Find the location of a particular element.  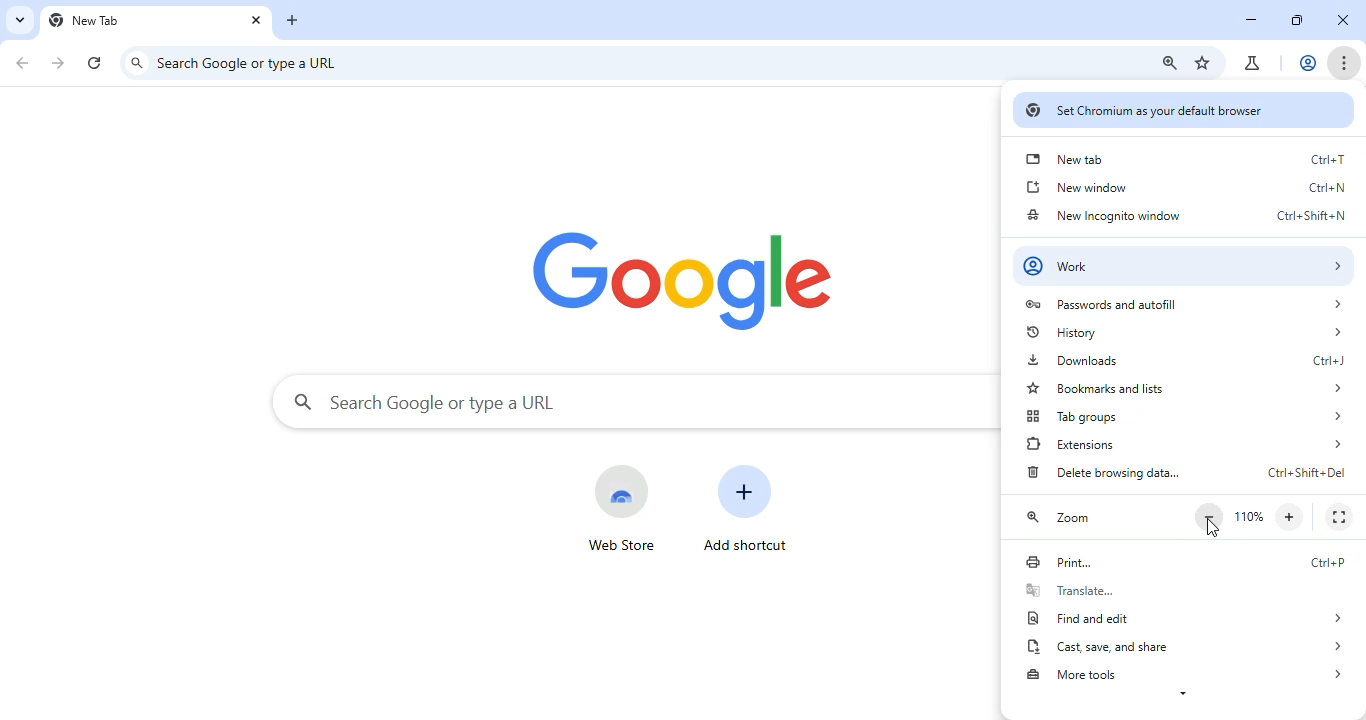

add new tab is located at coordinates (295, 20).